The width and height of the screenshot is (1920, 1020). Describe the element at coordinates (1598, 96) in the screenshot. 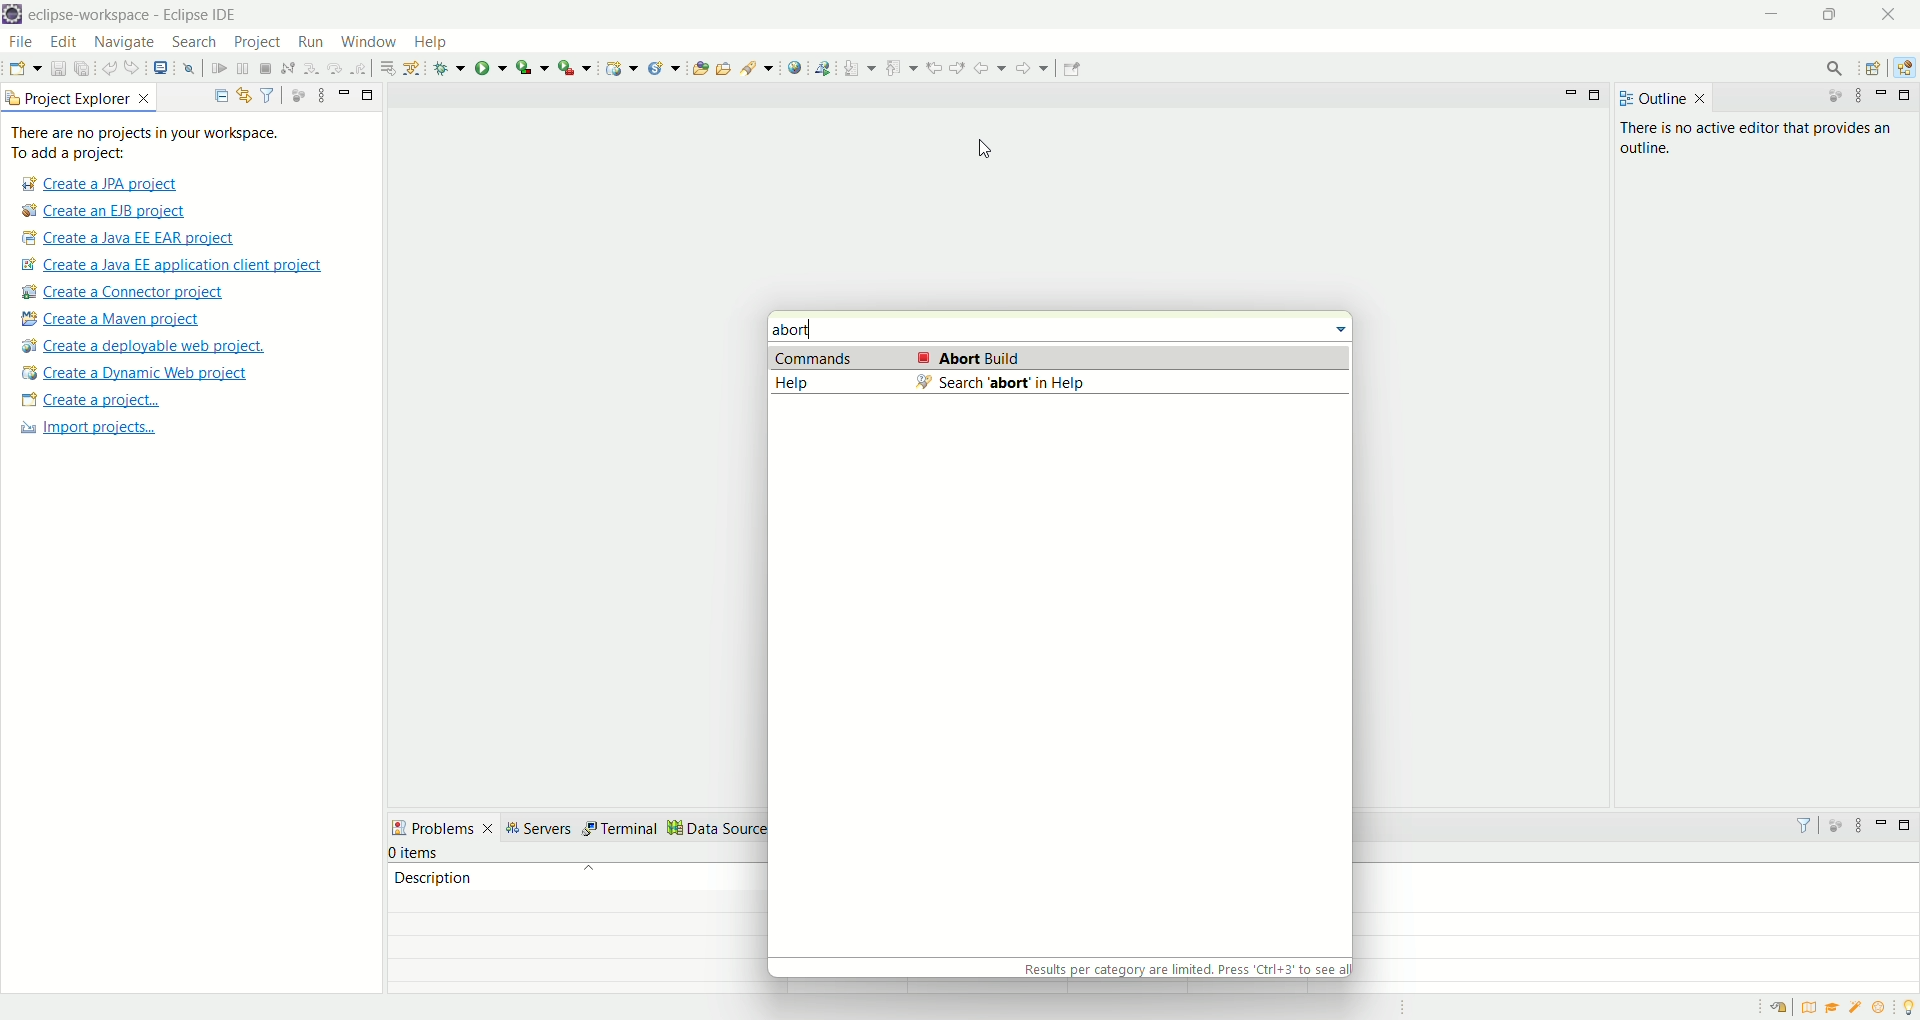

I see `maximize` at that location.